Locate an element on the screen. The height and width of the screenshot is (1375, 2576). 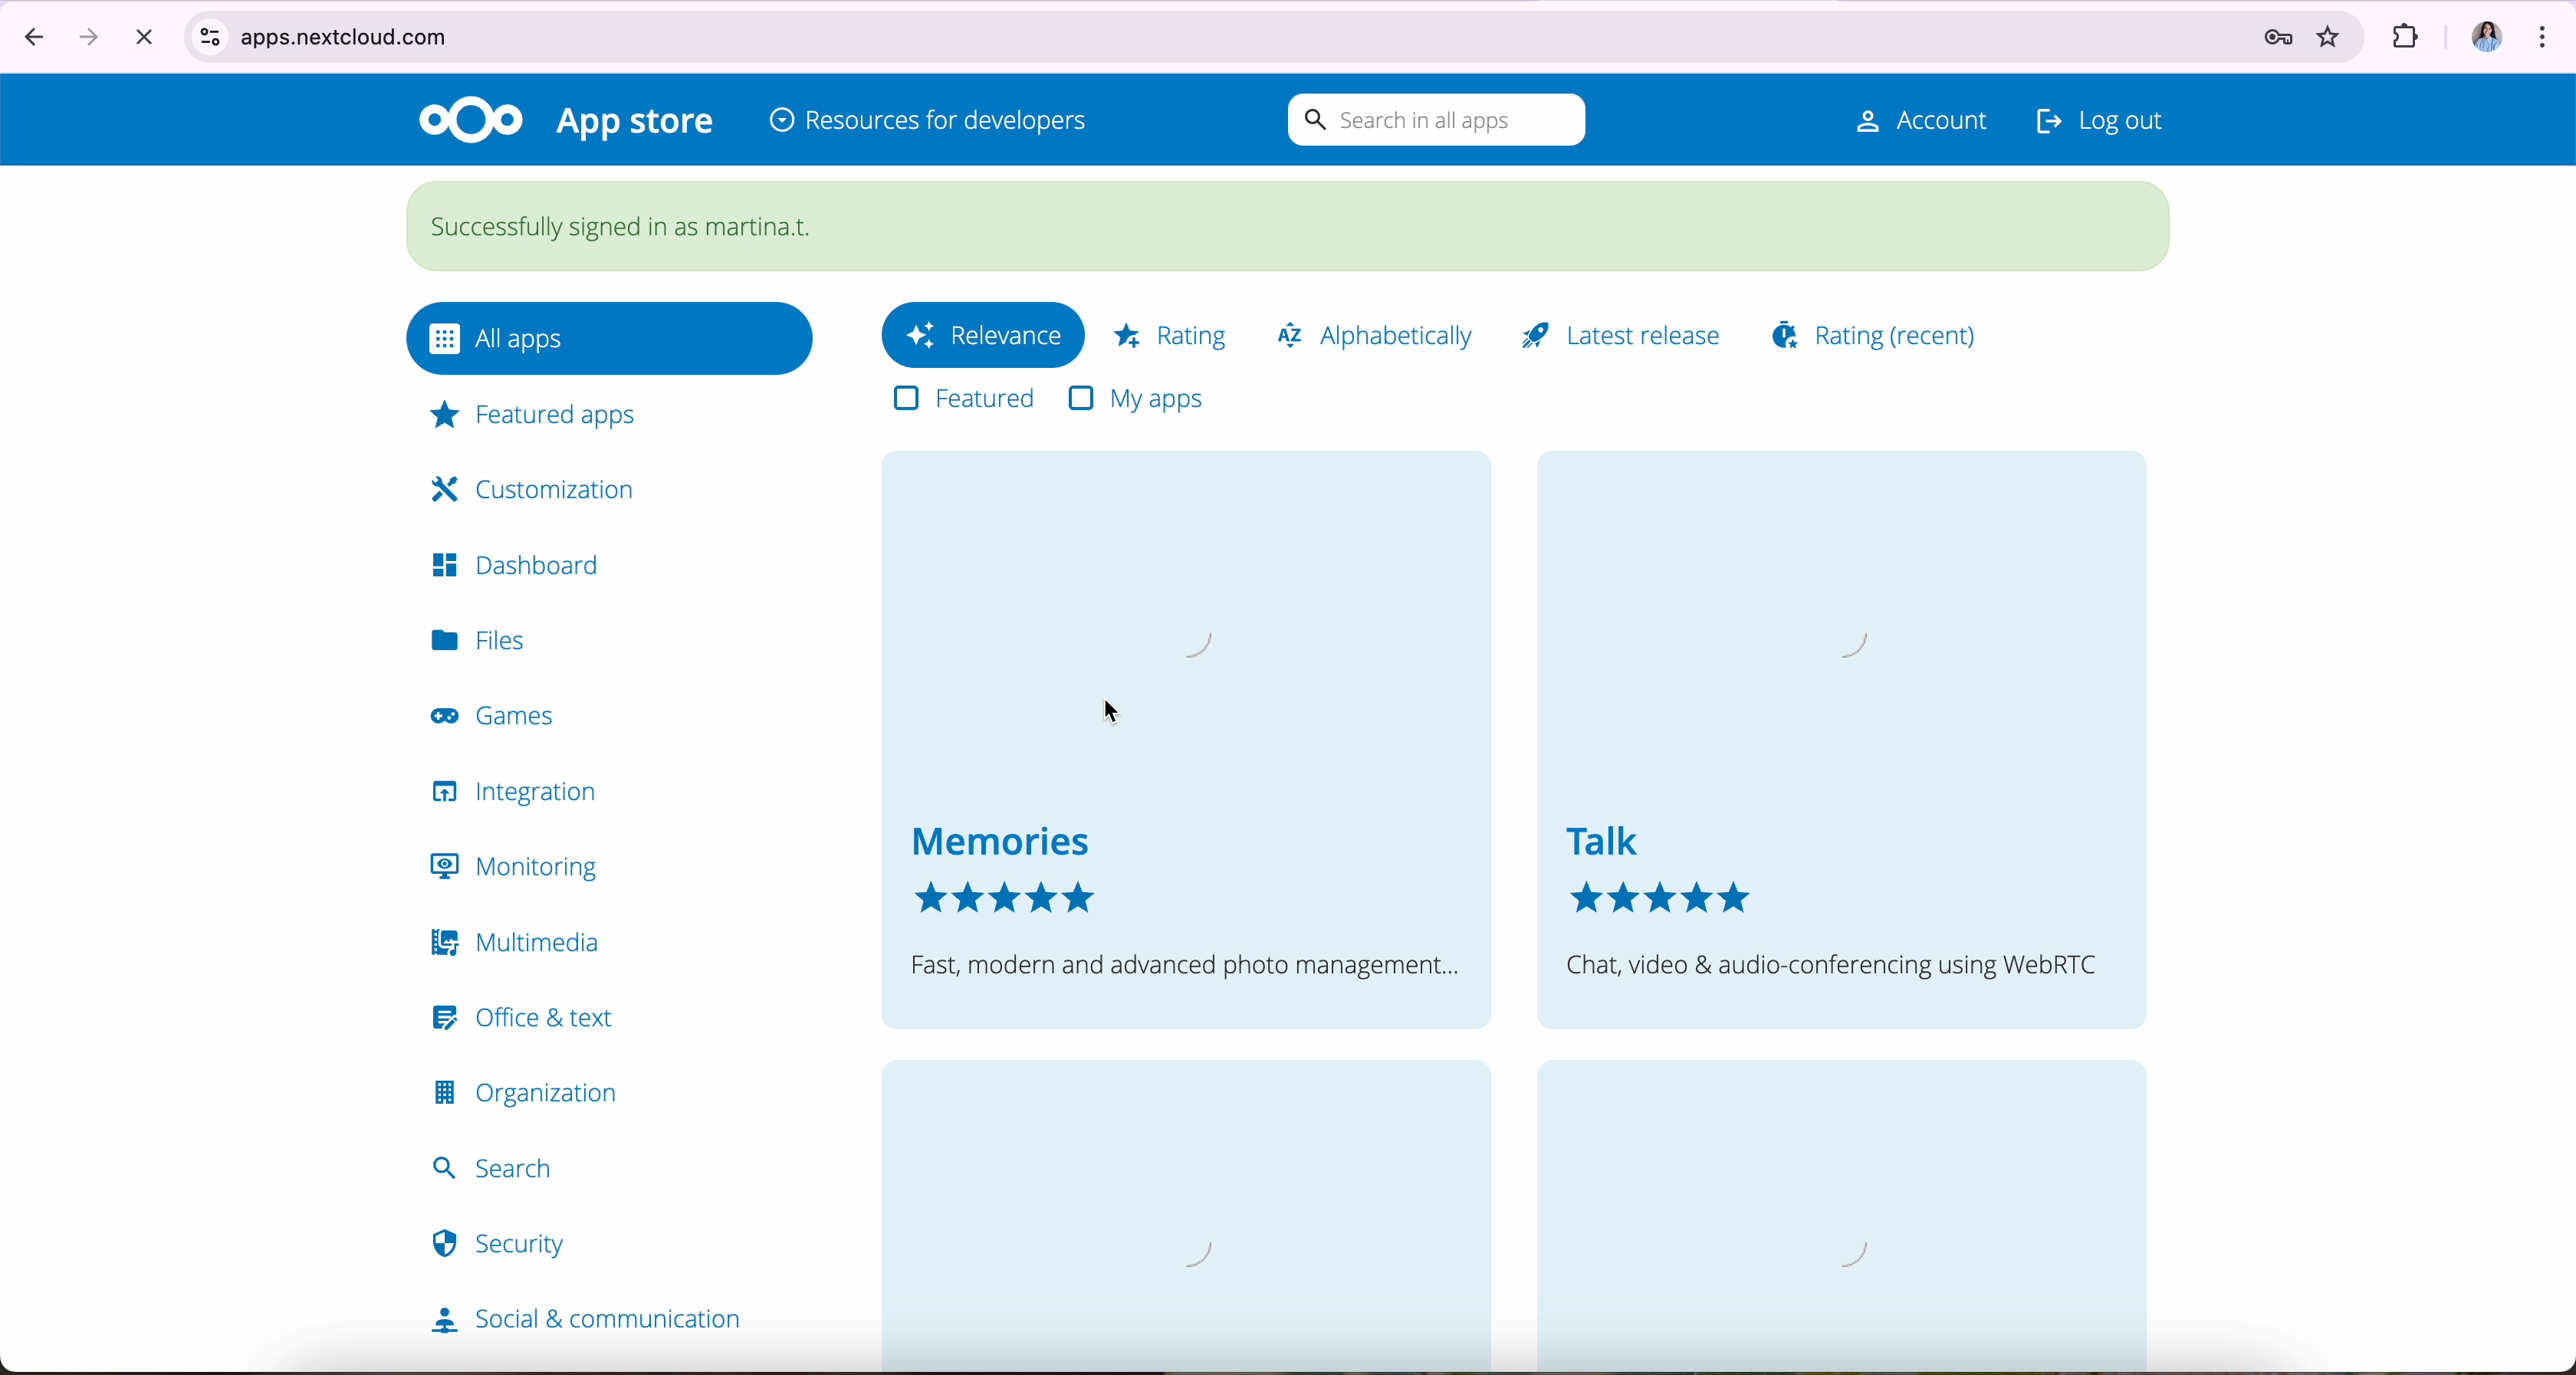
search is located at coordinates (504, 1164).